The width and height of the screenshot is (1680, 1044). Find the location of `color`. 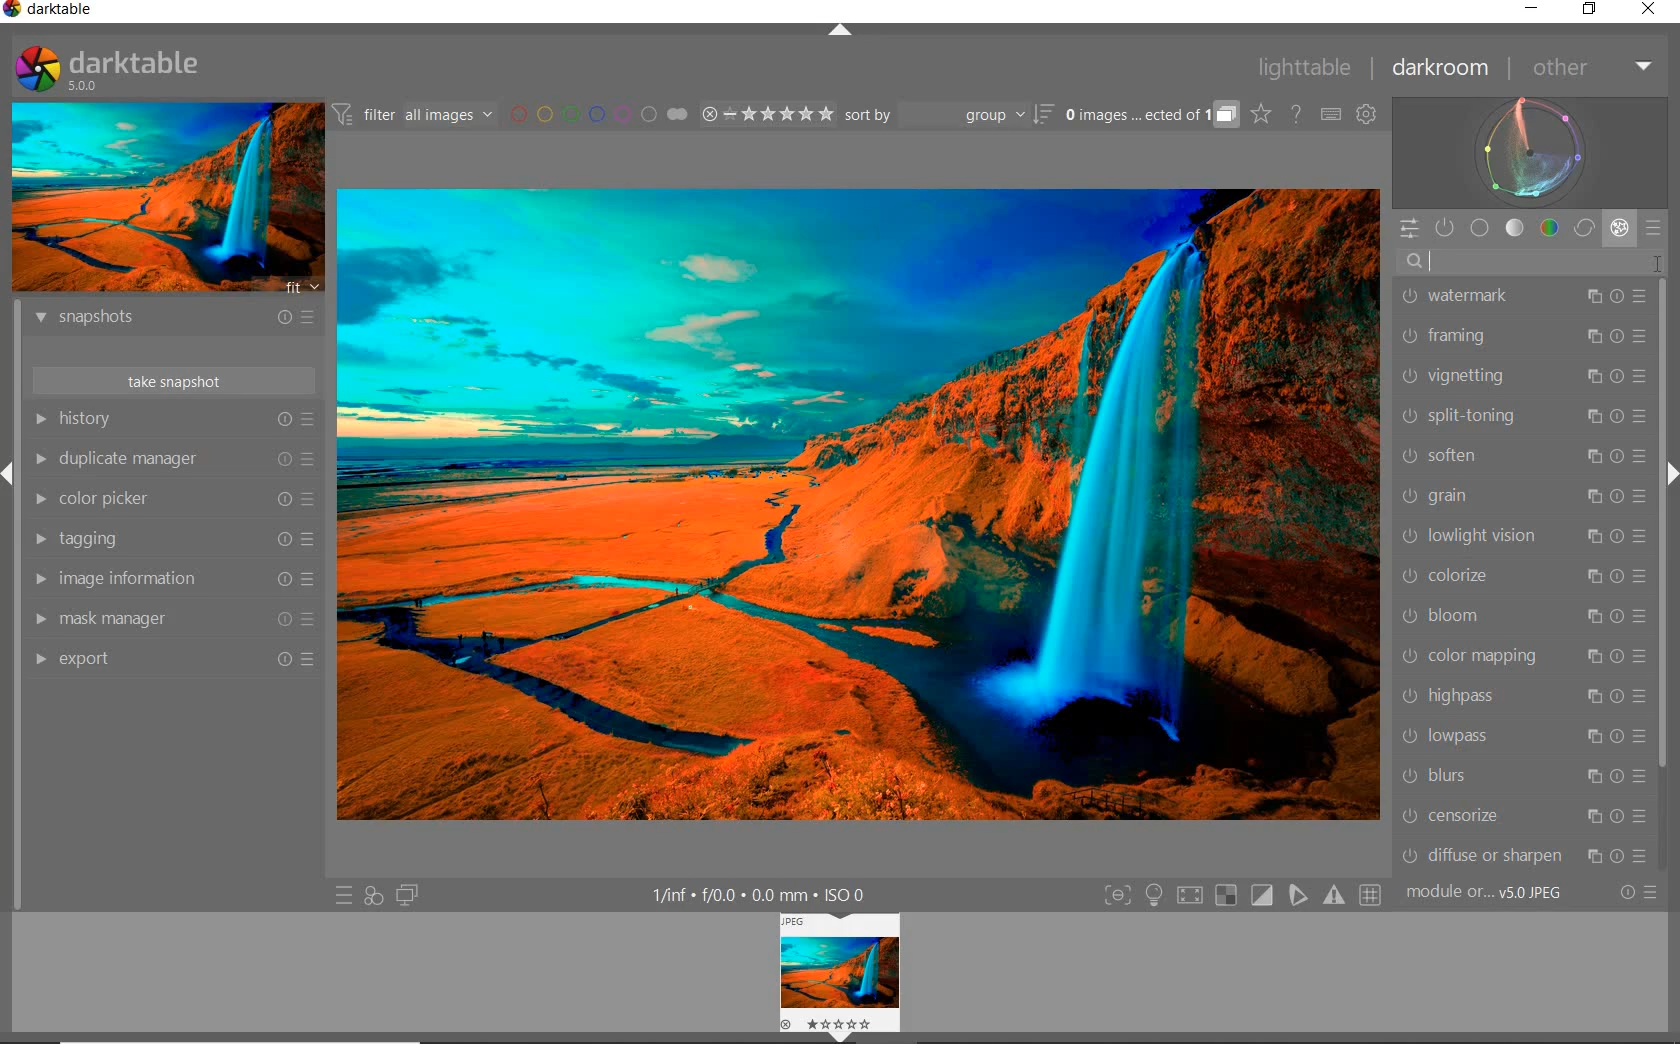

color is located at coordinates (1548, 228).